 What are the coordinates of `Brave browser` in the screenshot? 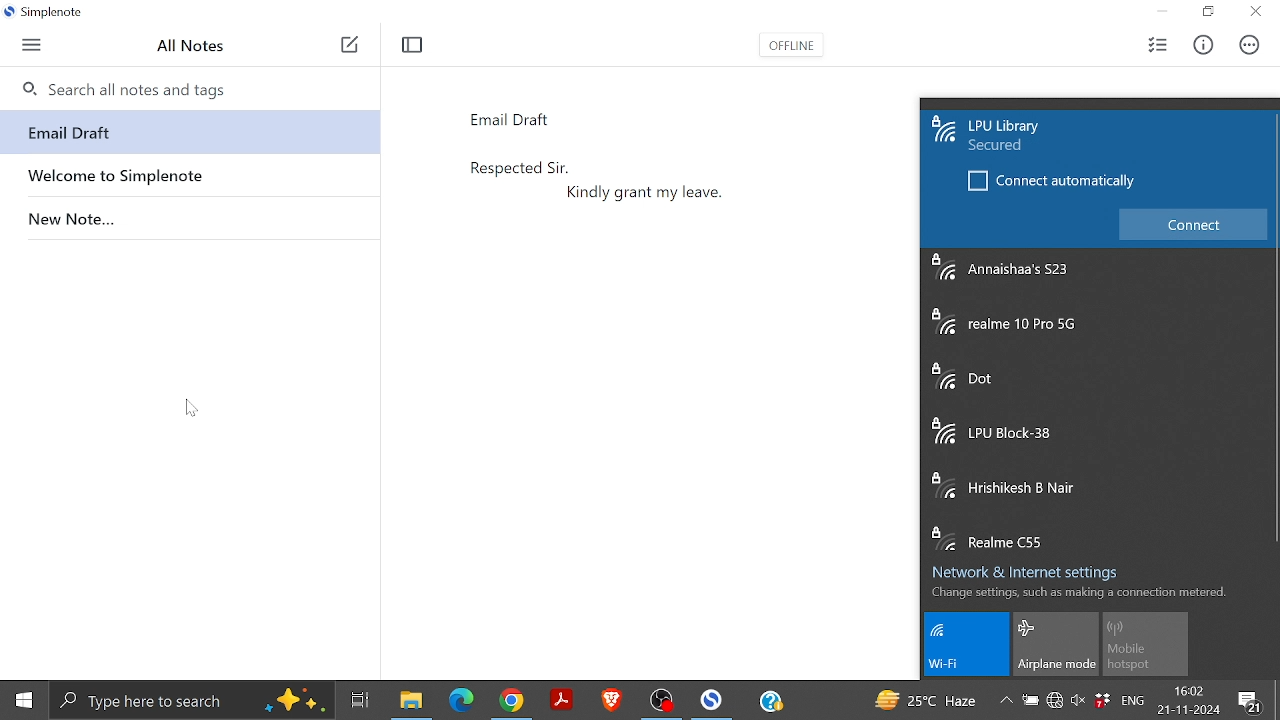 It's located at (613, 699).